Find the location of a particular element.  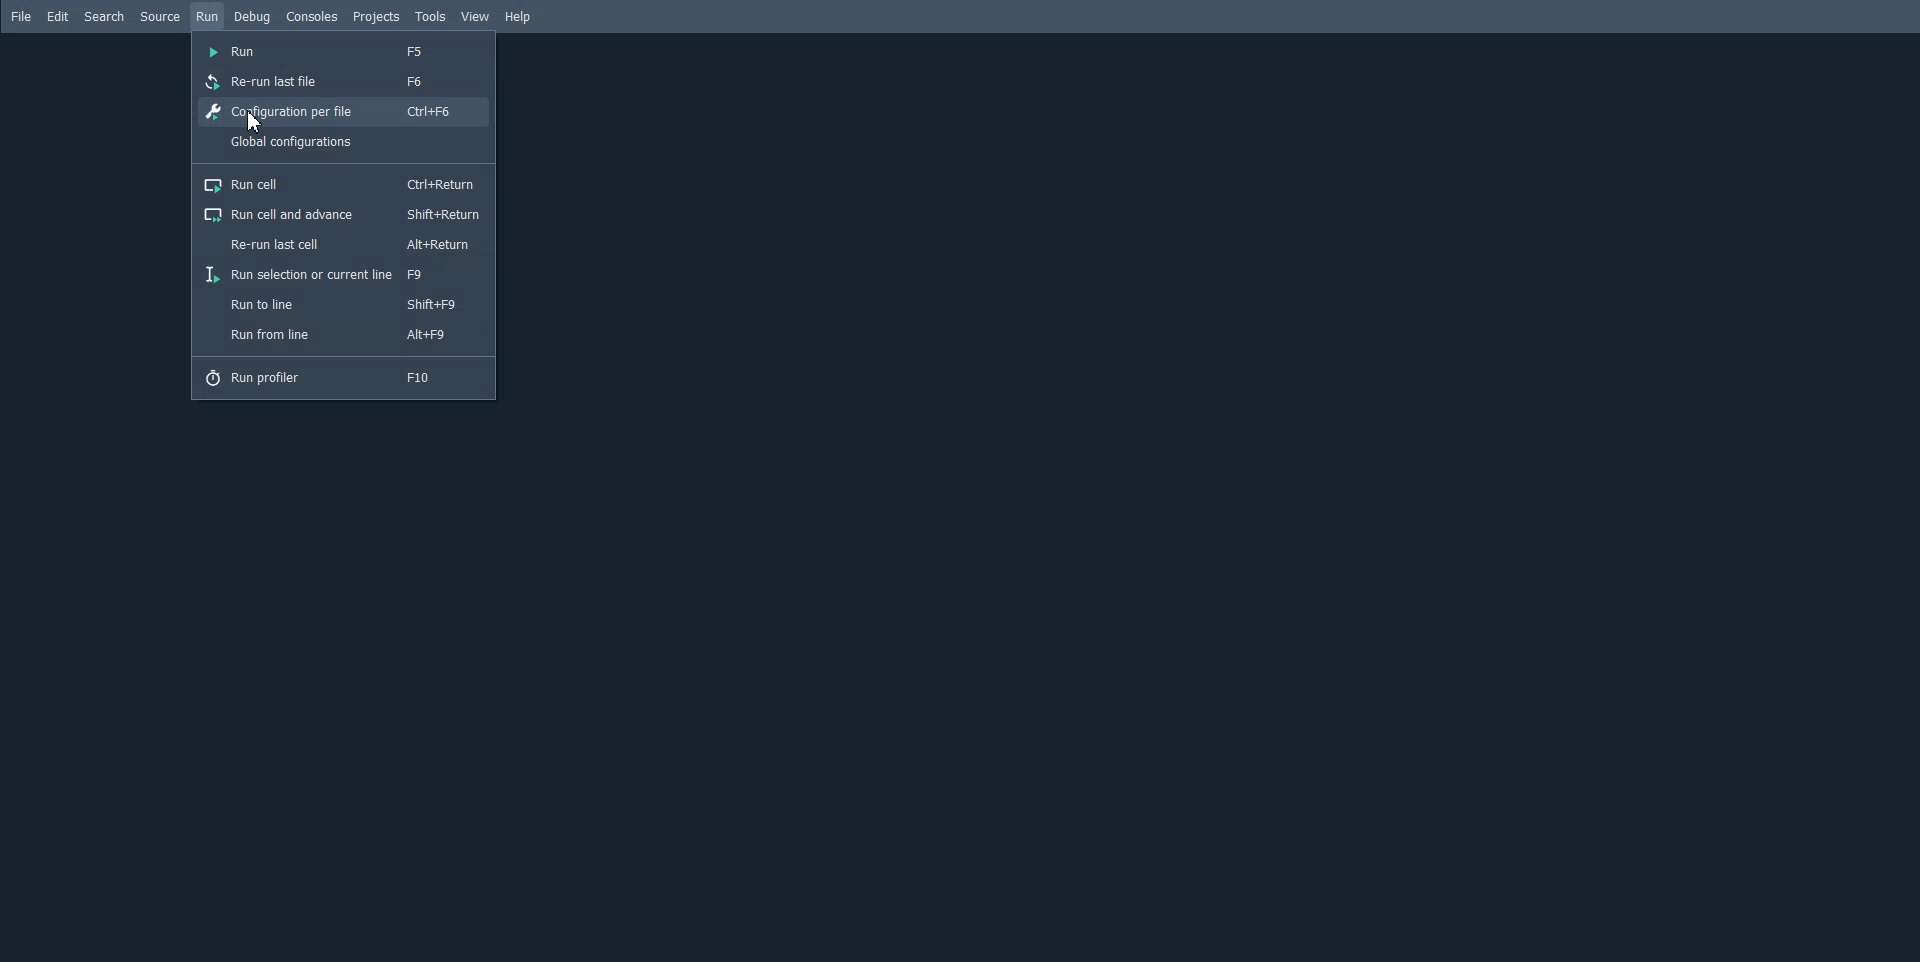

Projects is located at coordinates (376, 16).